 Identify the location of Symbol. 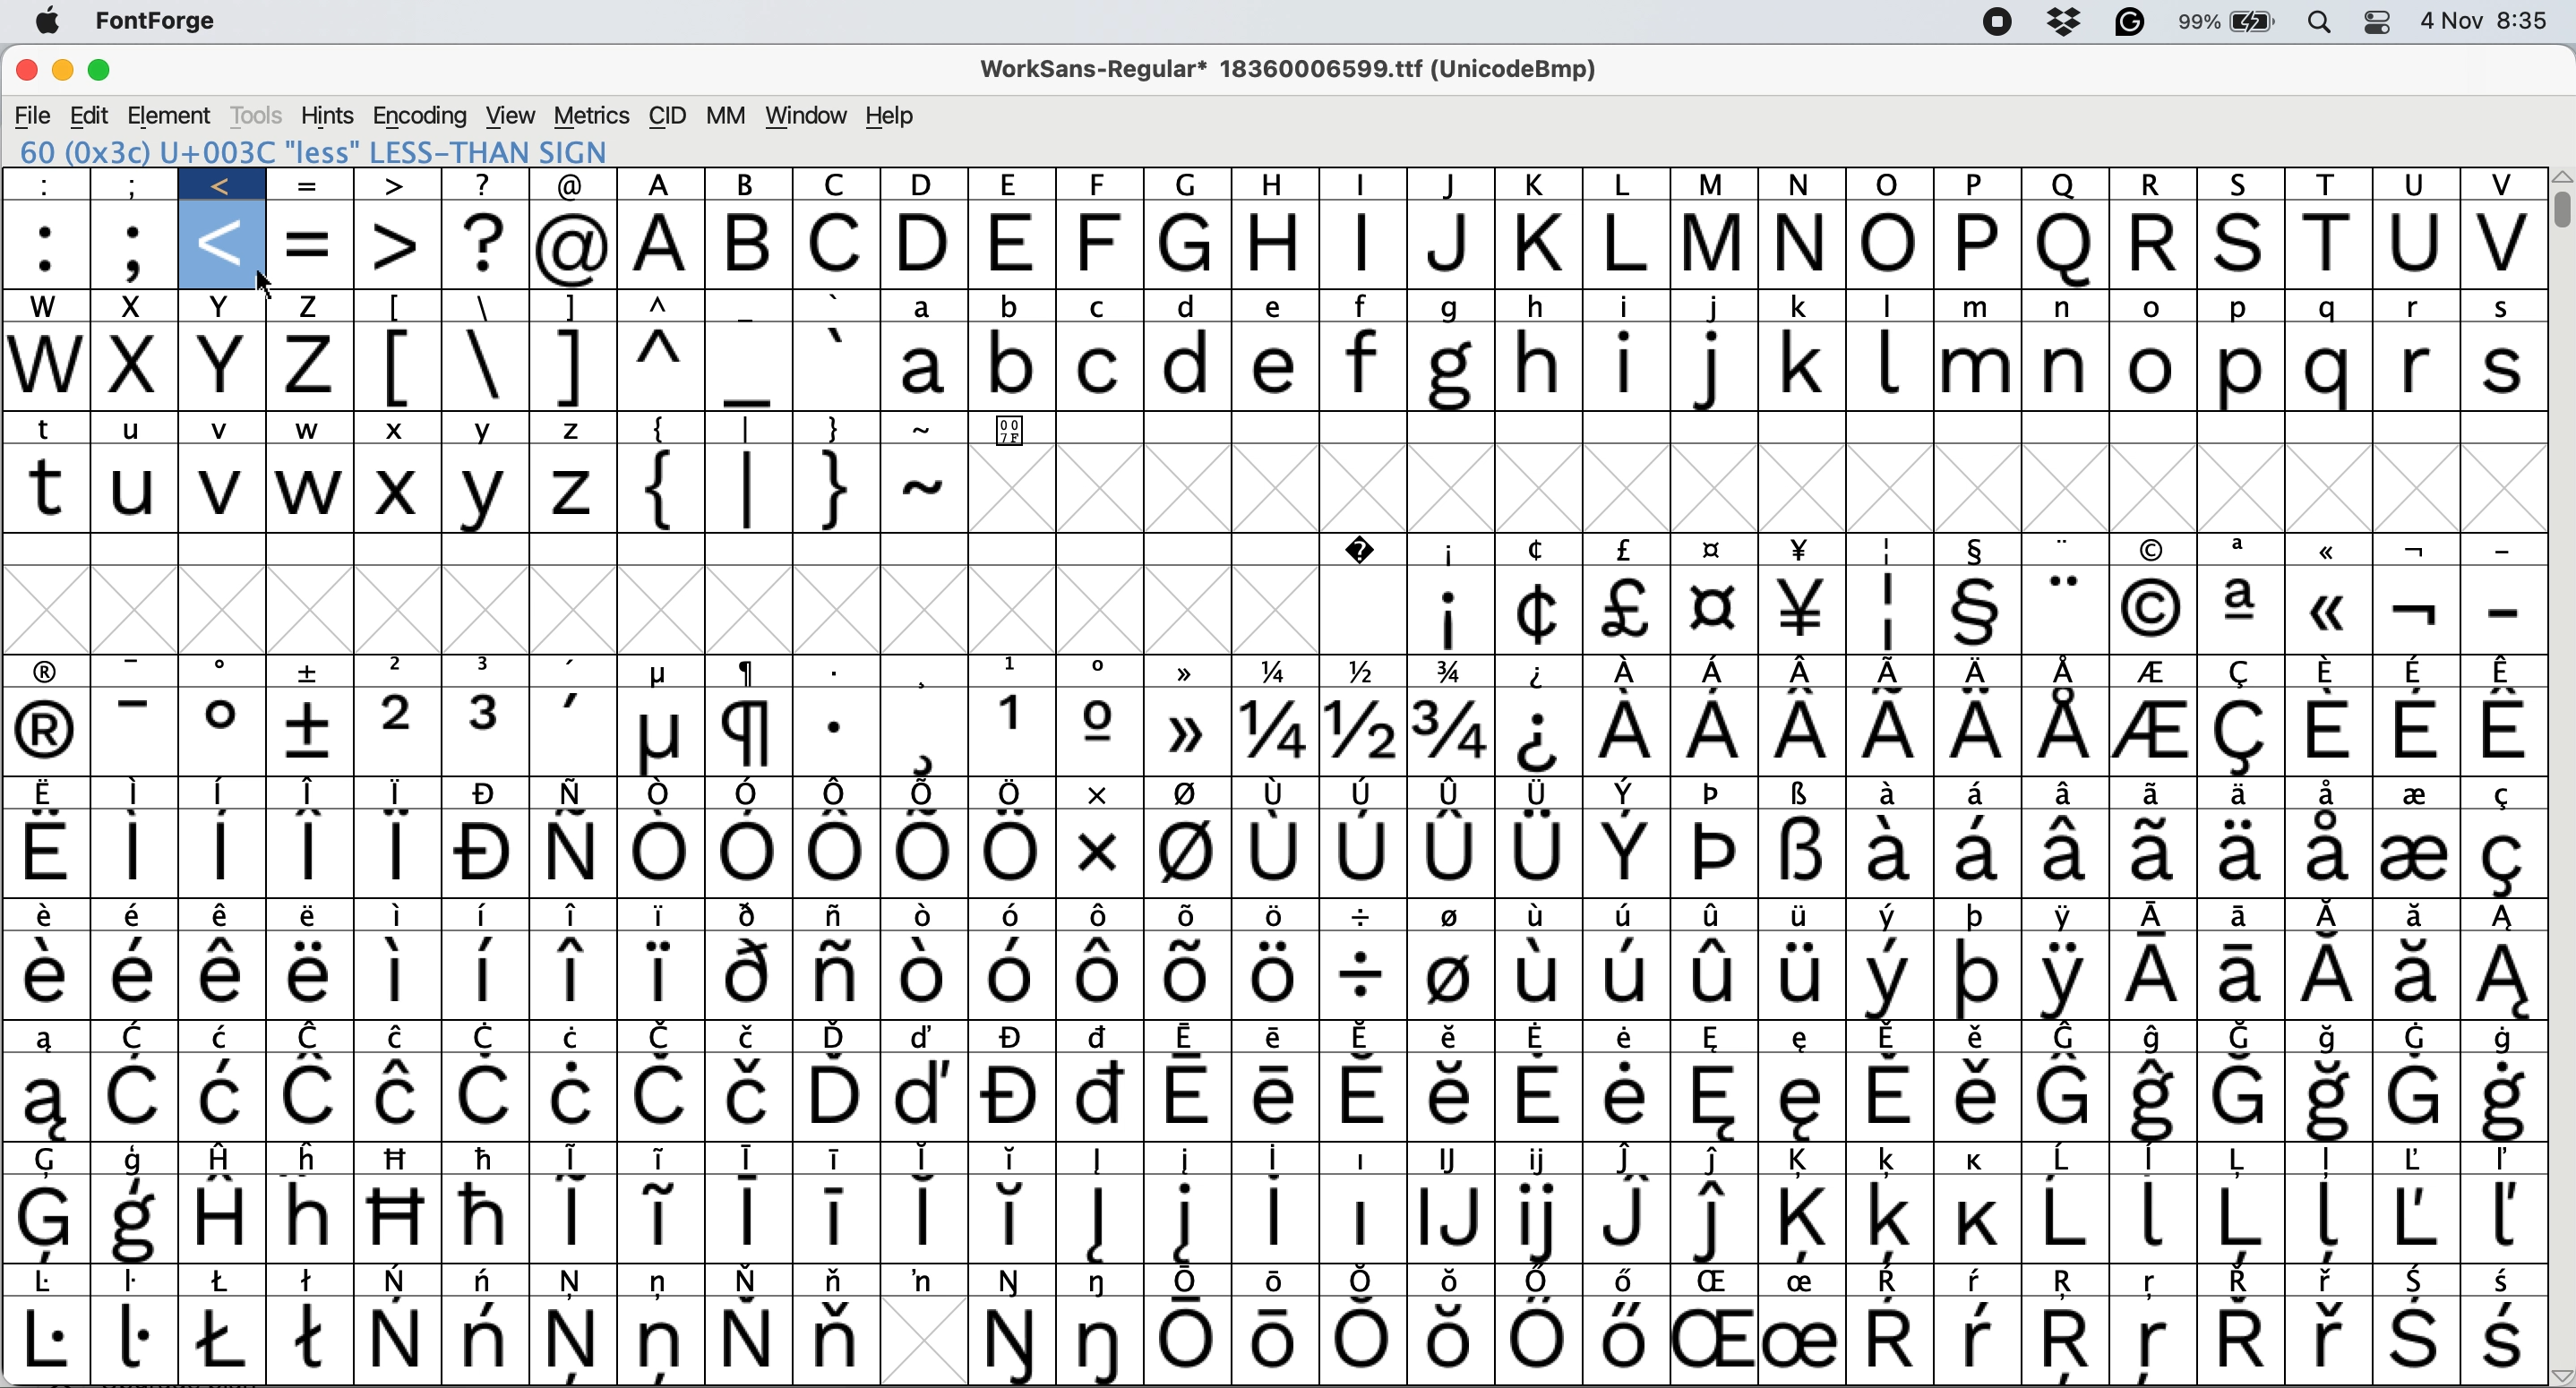
(2242, 552).